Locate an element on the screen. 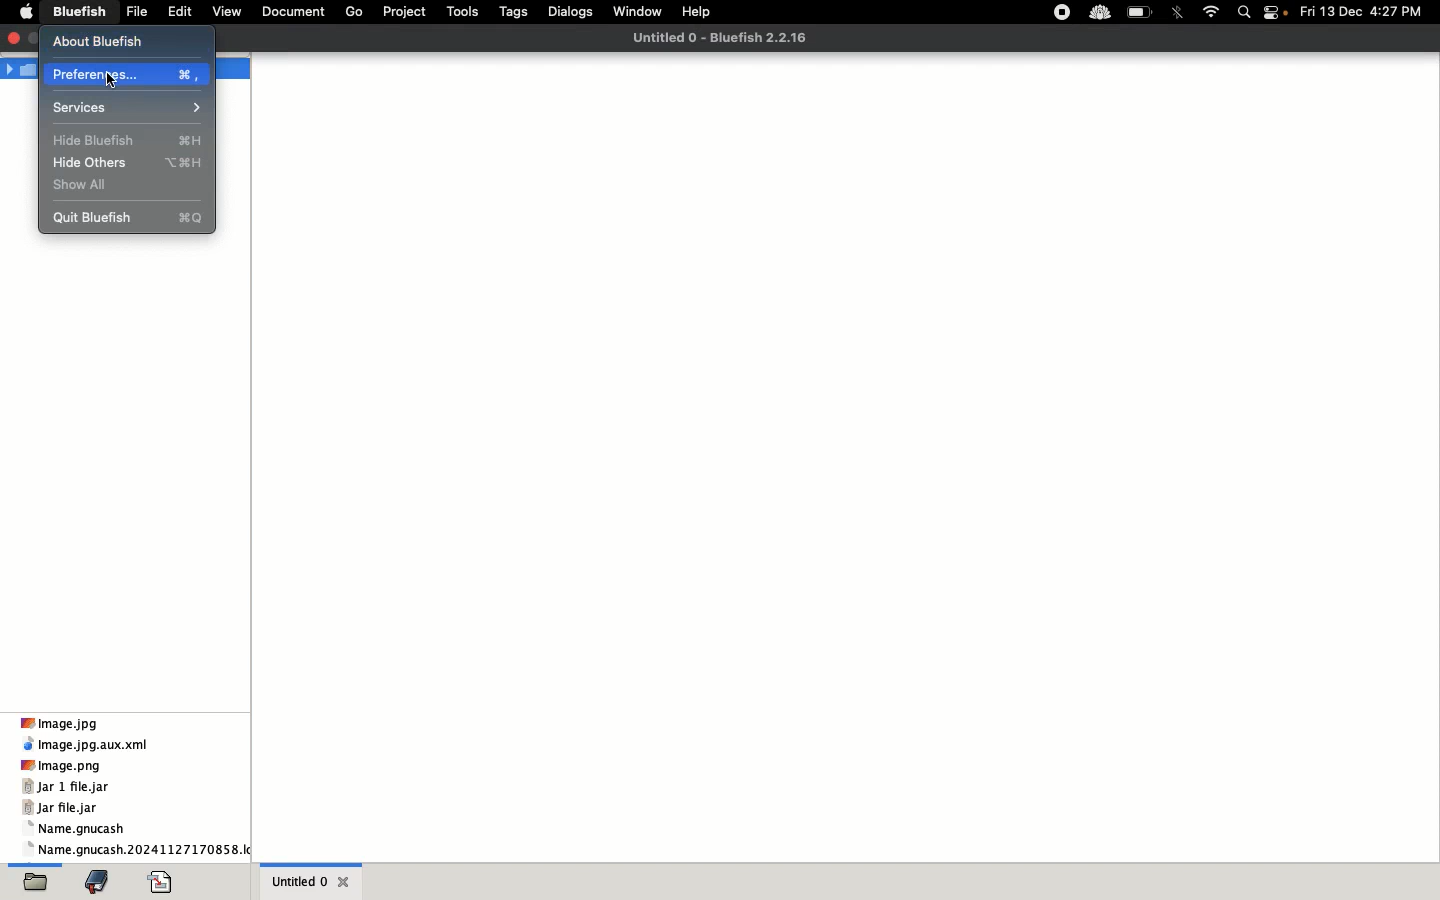 The width and height of the screenshot is (1440, 900). PDF reader is located at coordinates (163, 880).